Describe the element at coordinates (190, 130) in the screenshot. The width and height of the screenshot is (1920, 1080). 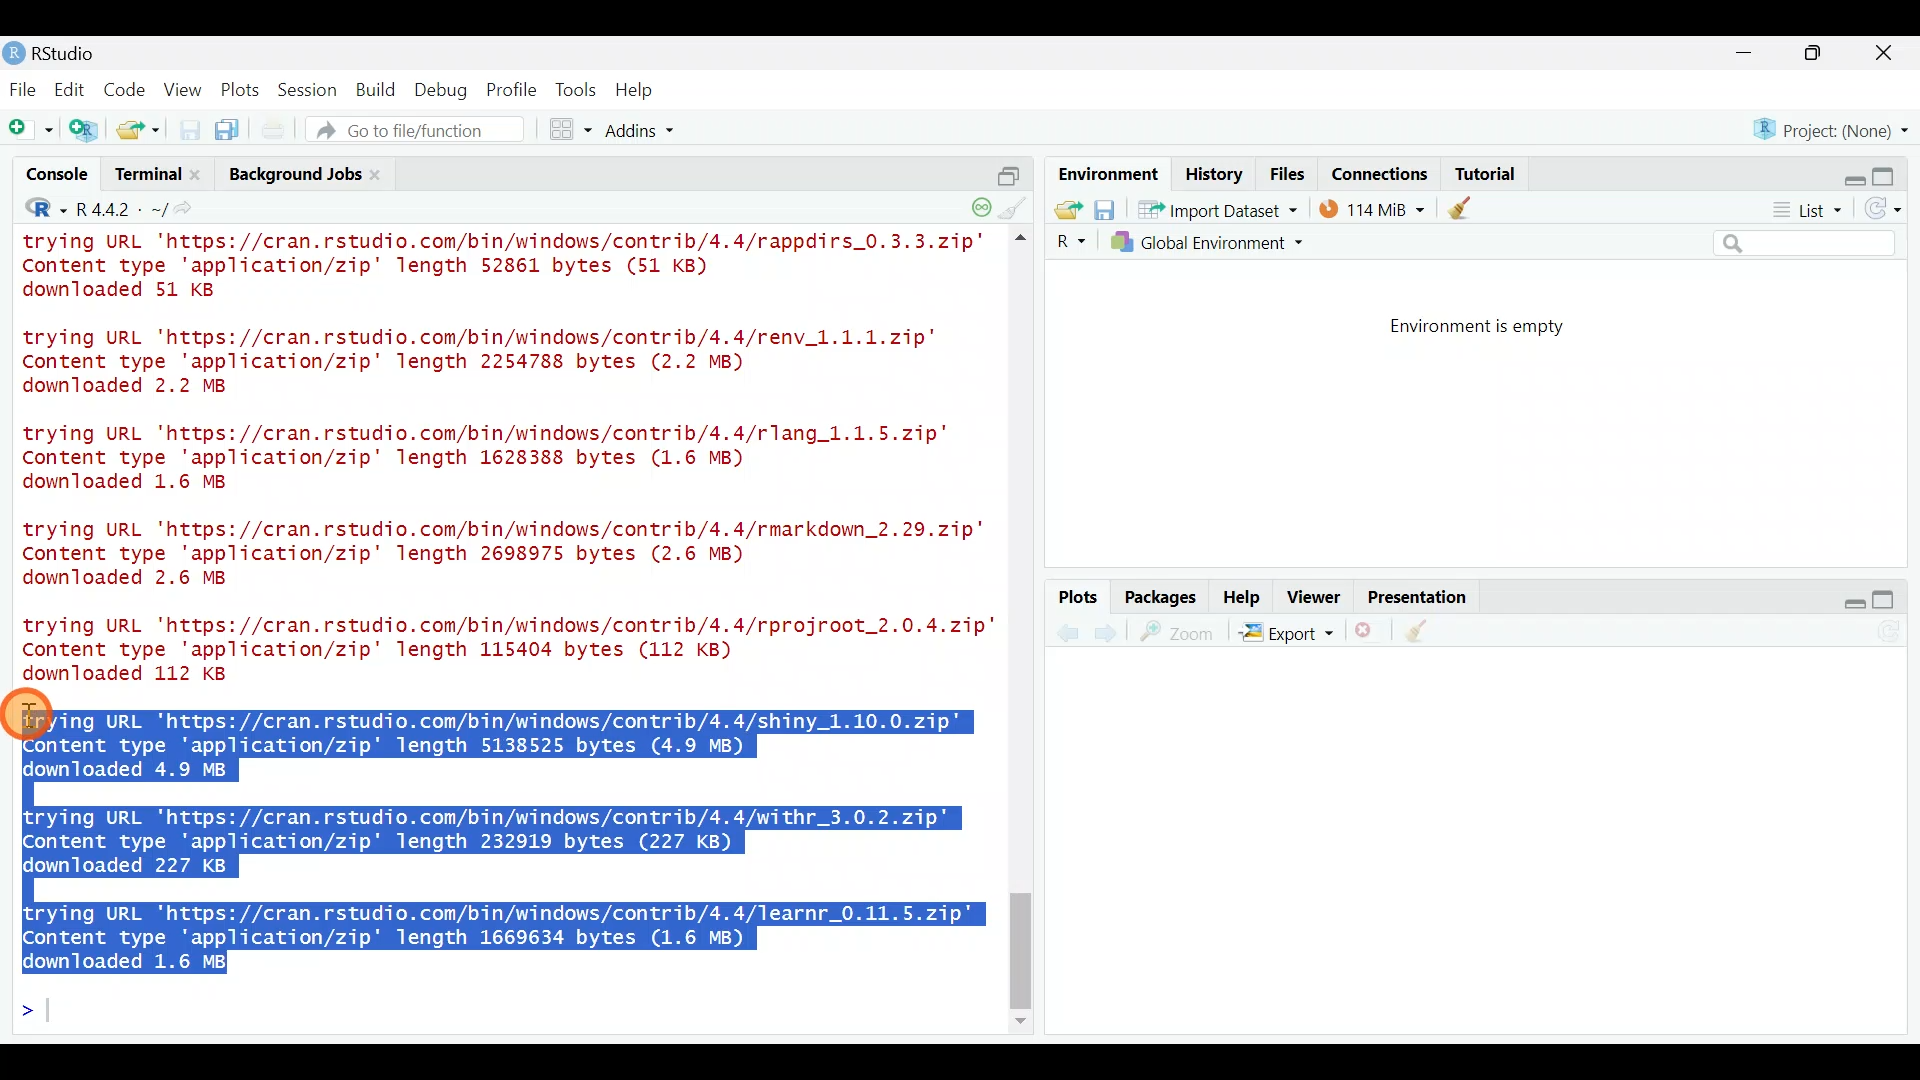
I see `Save current document` at that location.